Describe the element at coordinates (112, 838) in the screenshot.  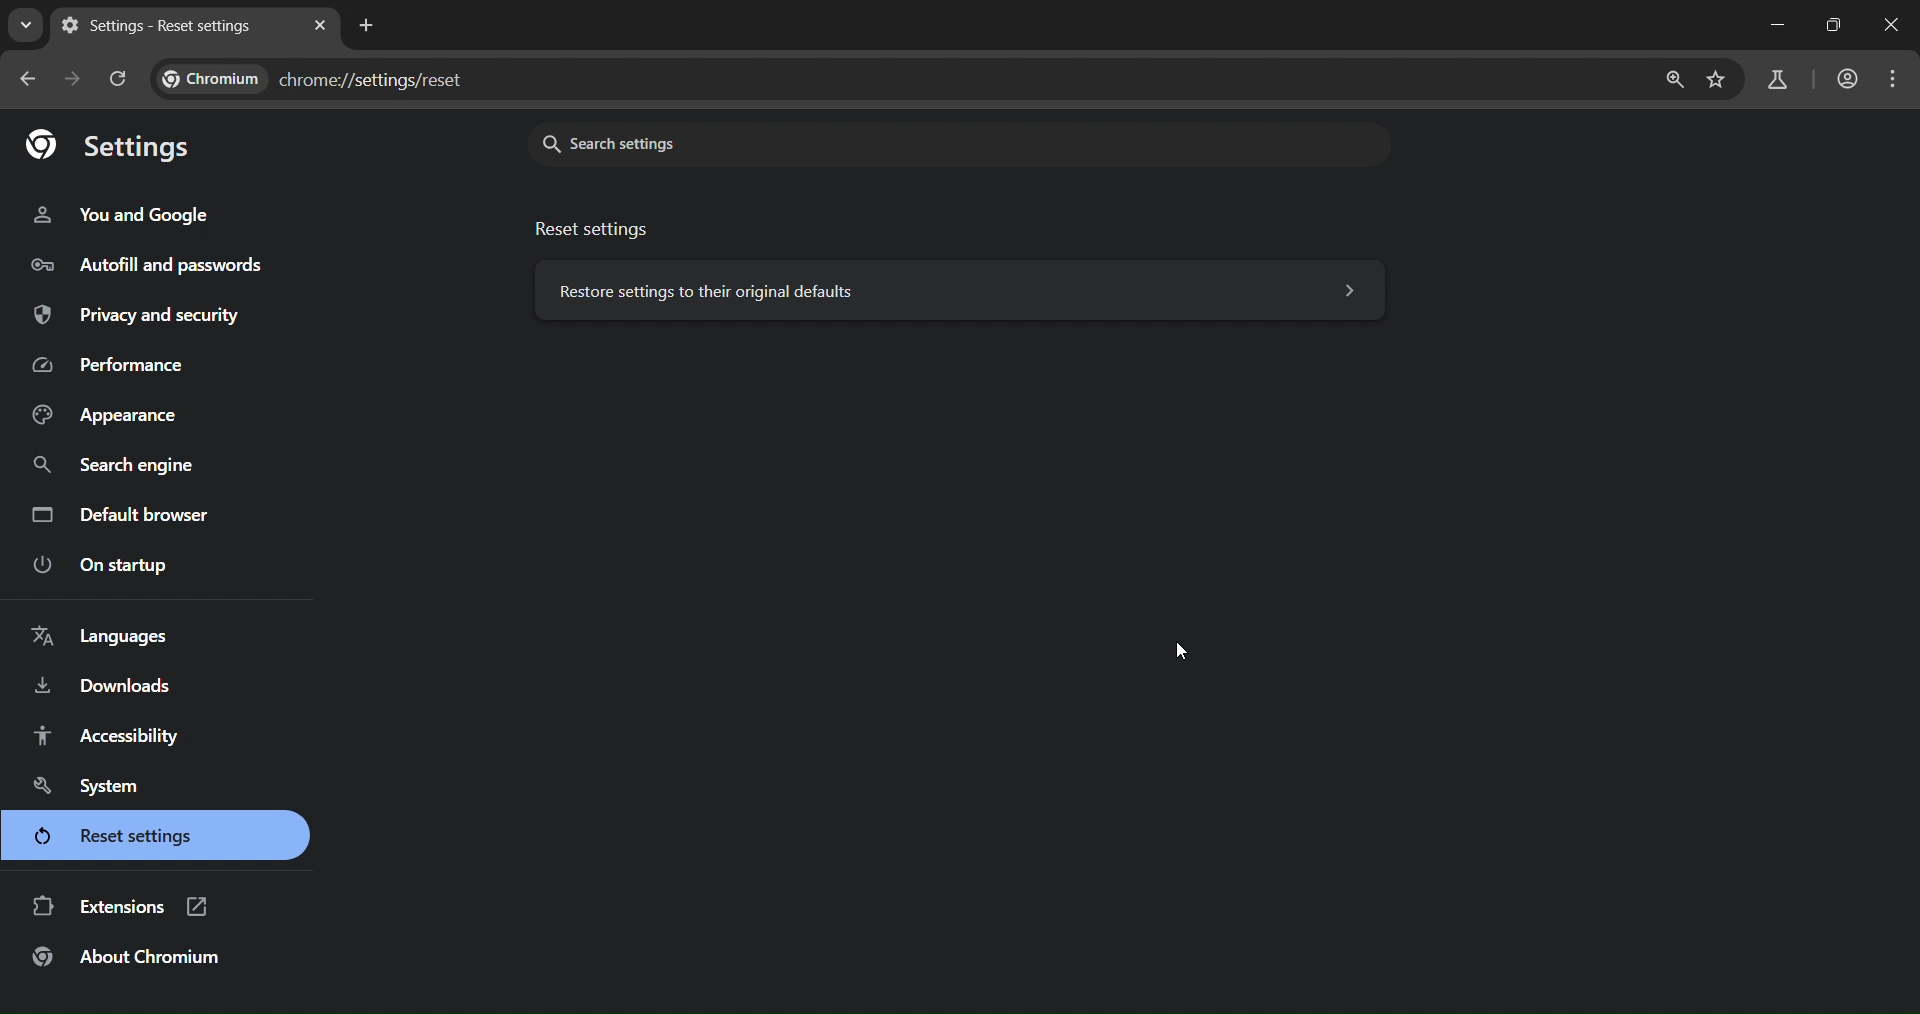
I see `reset settings` at that location.